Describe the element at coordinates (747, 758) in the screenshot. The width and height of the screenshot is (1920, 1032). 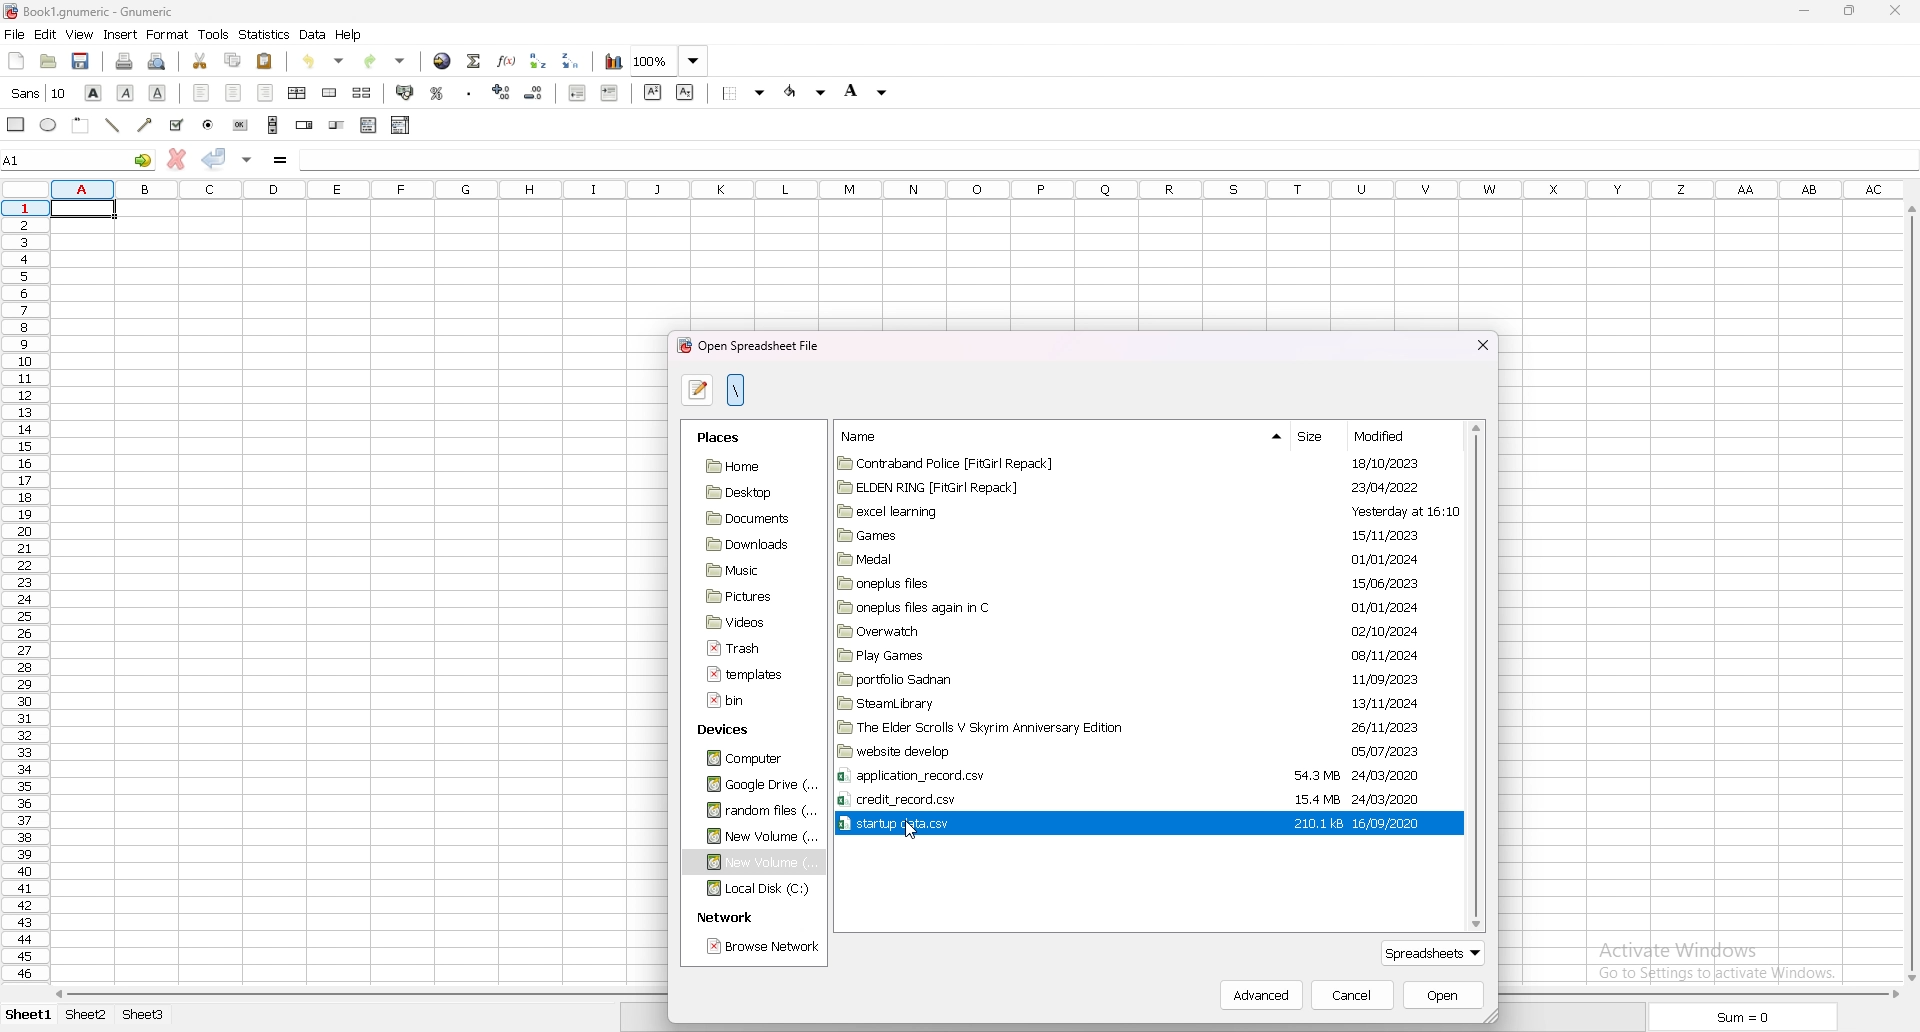
I see `folder` at that location.